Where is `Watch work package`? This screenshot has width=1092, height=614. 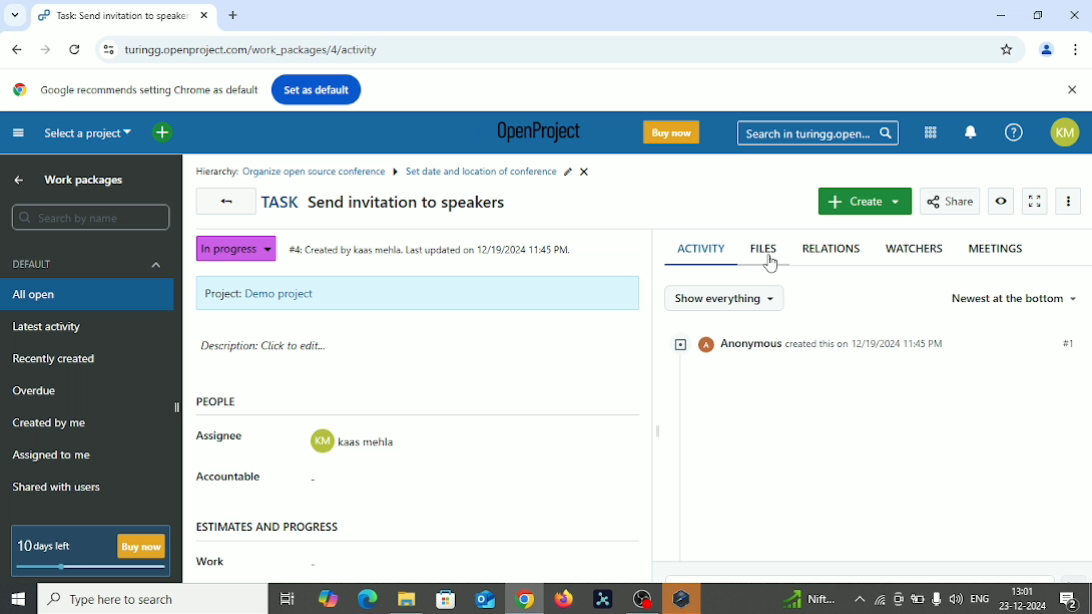
Watch work package is located at coordinates (1002, 201).